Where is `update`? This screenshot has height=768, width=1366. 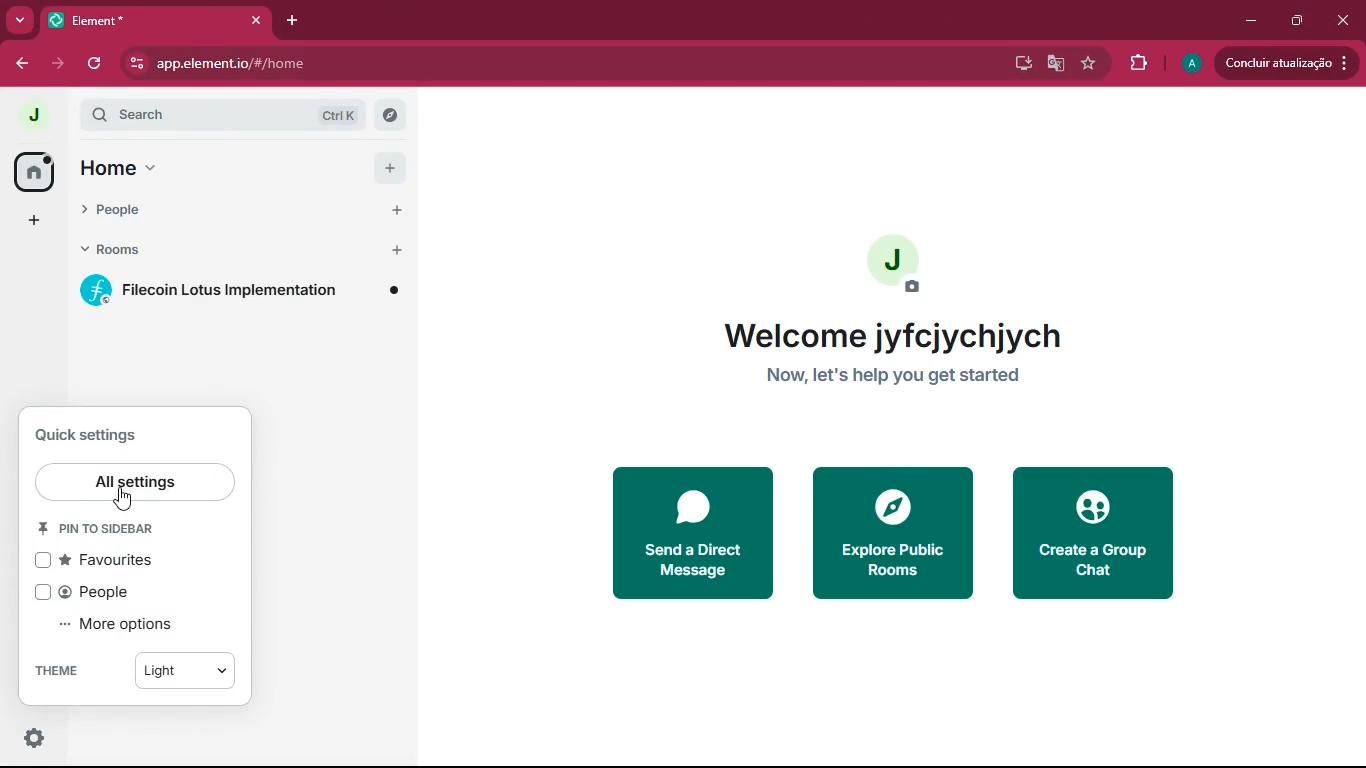
update is located at coordinates (1286, 65).